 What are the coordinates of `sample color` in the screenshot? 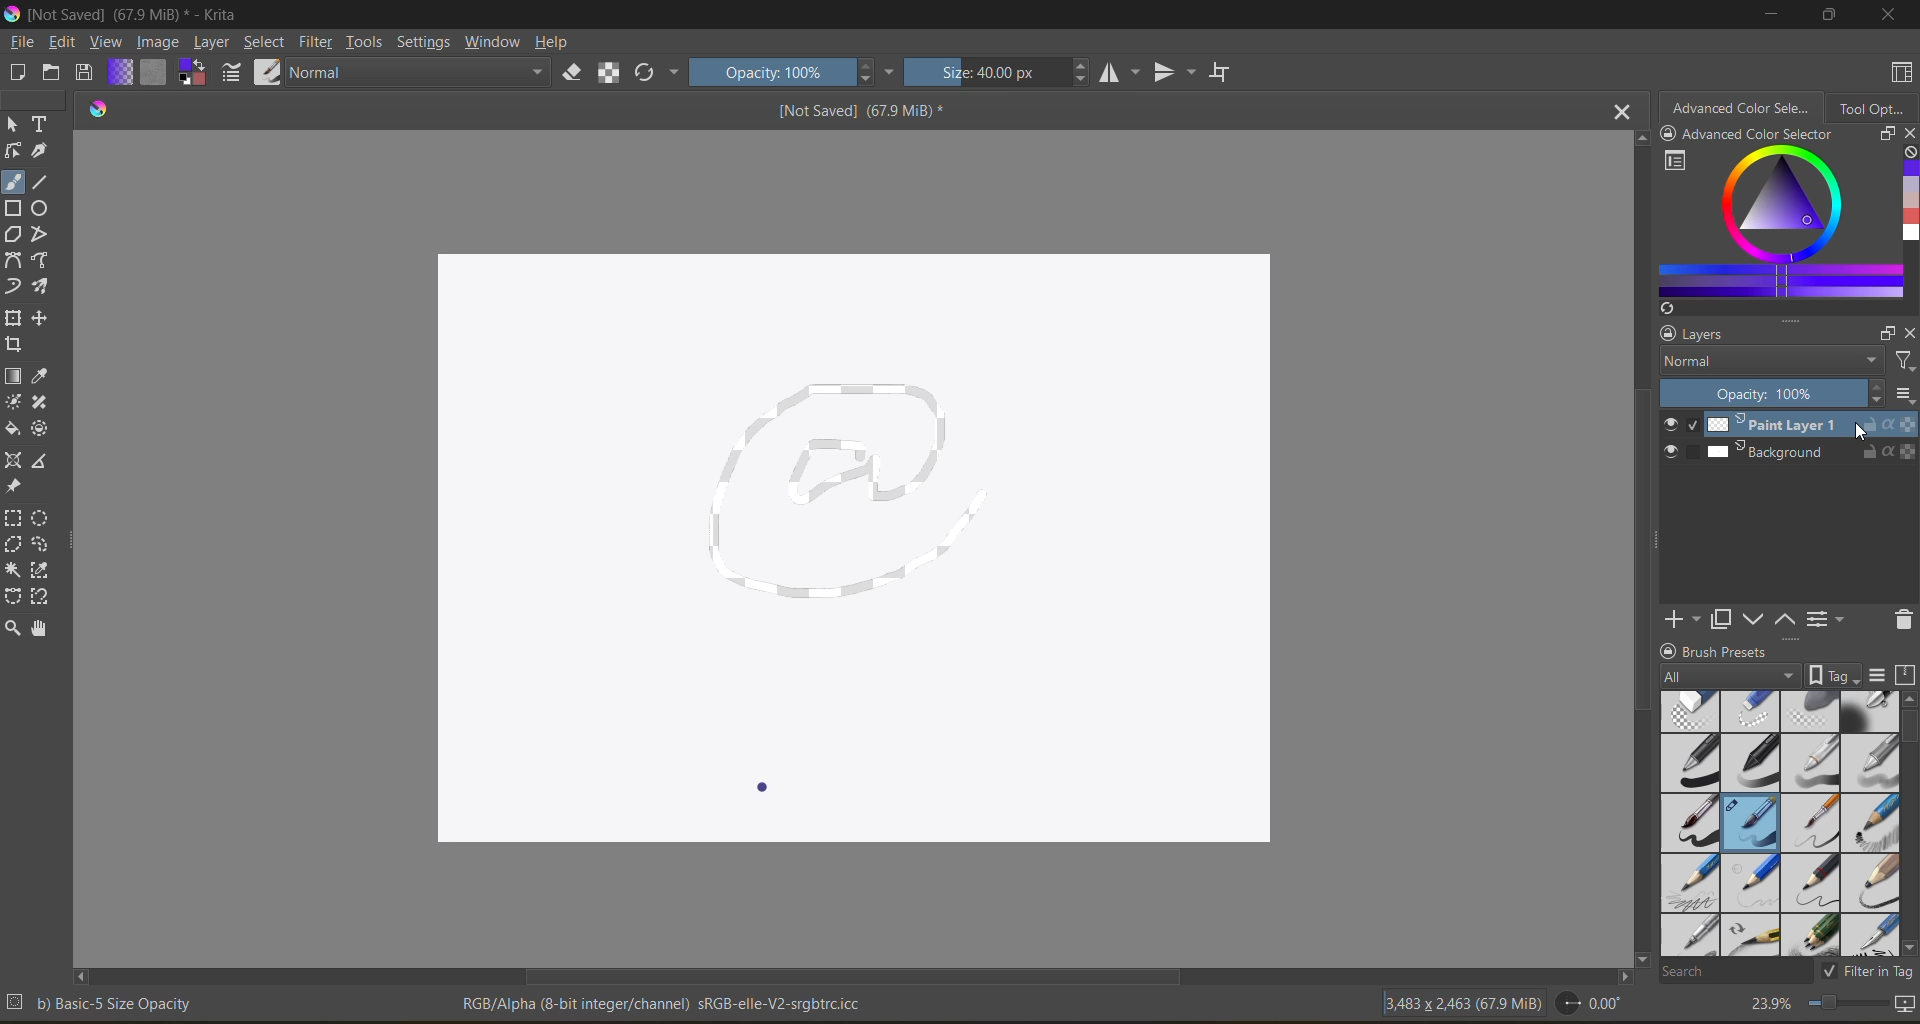 It's located at (42, 375).